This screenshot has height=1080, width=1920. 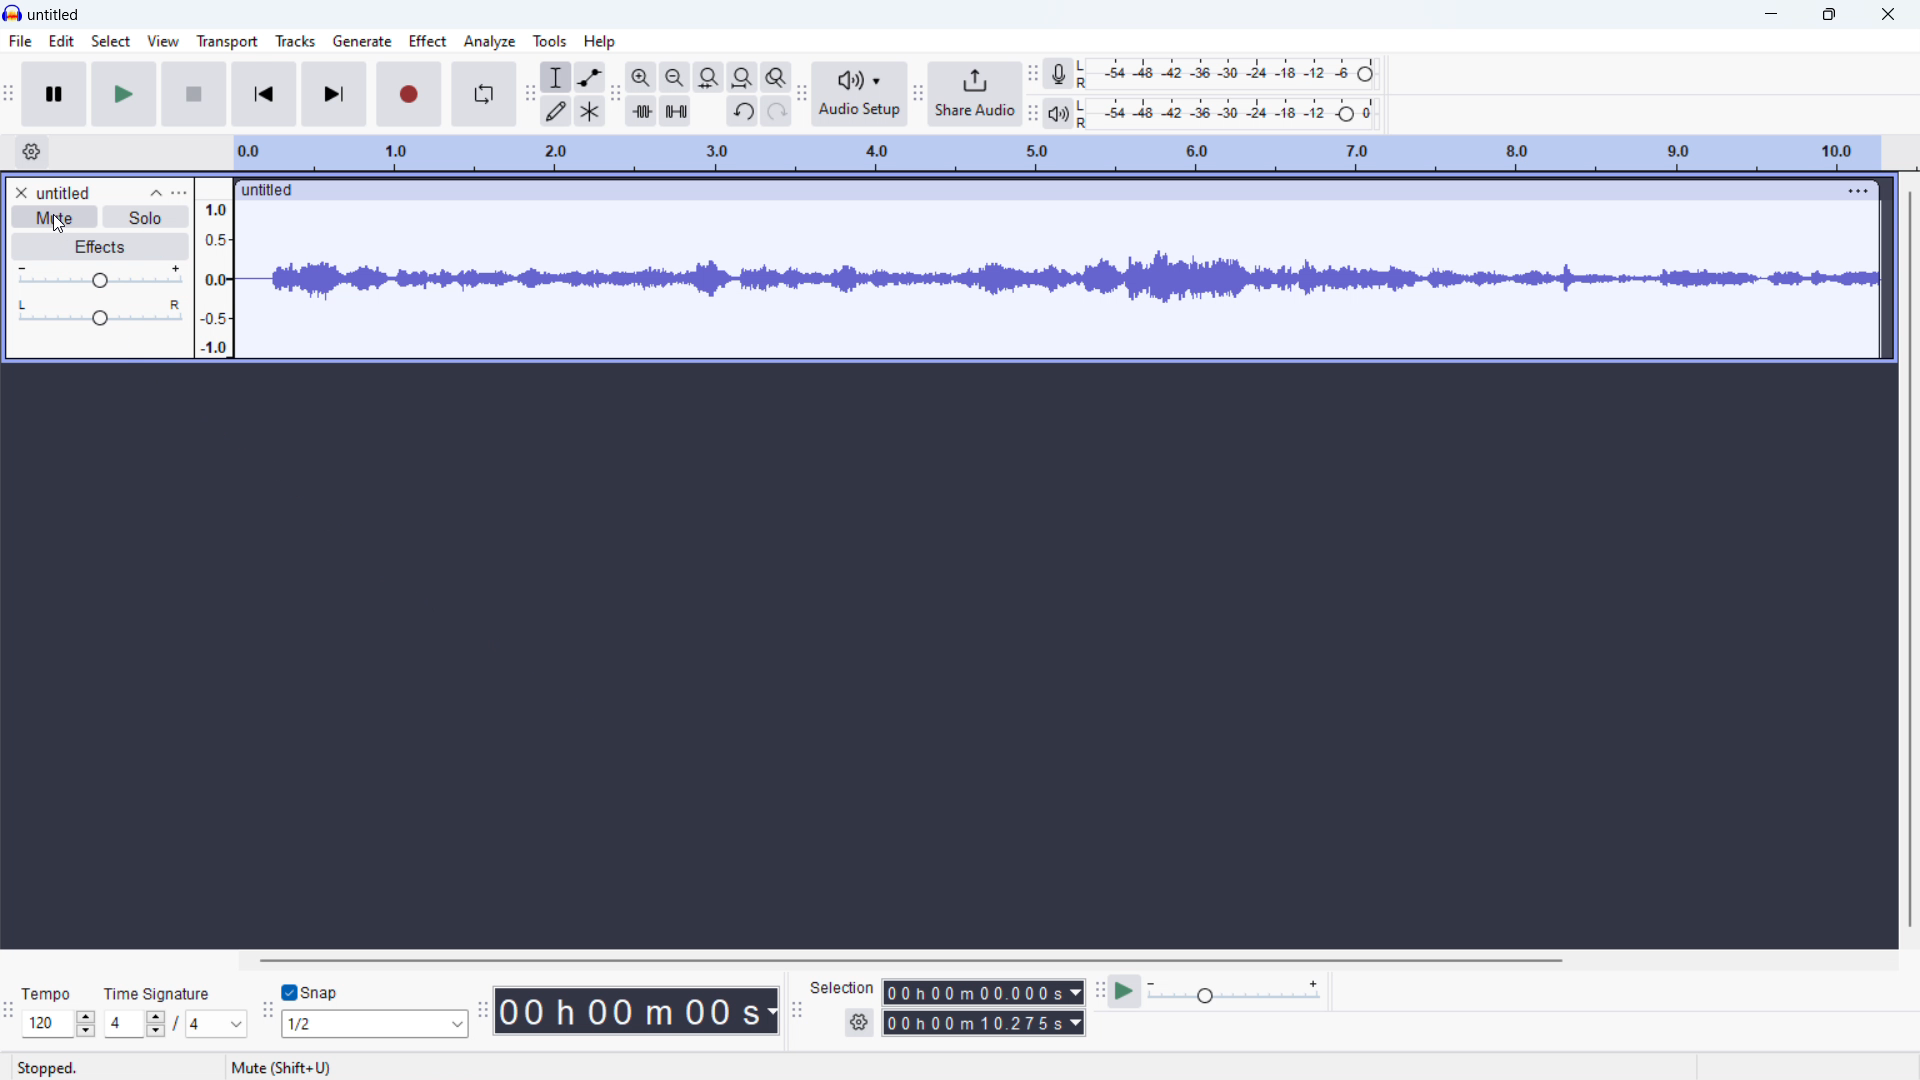 What do you see at coordinates (174, 1024) in the screenshot?
I see `set time signature` at bounding box center [174, 1024].